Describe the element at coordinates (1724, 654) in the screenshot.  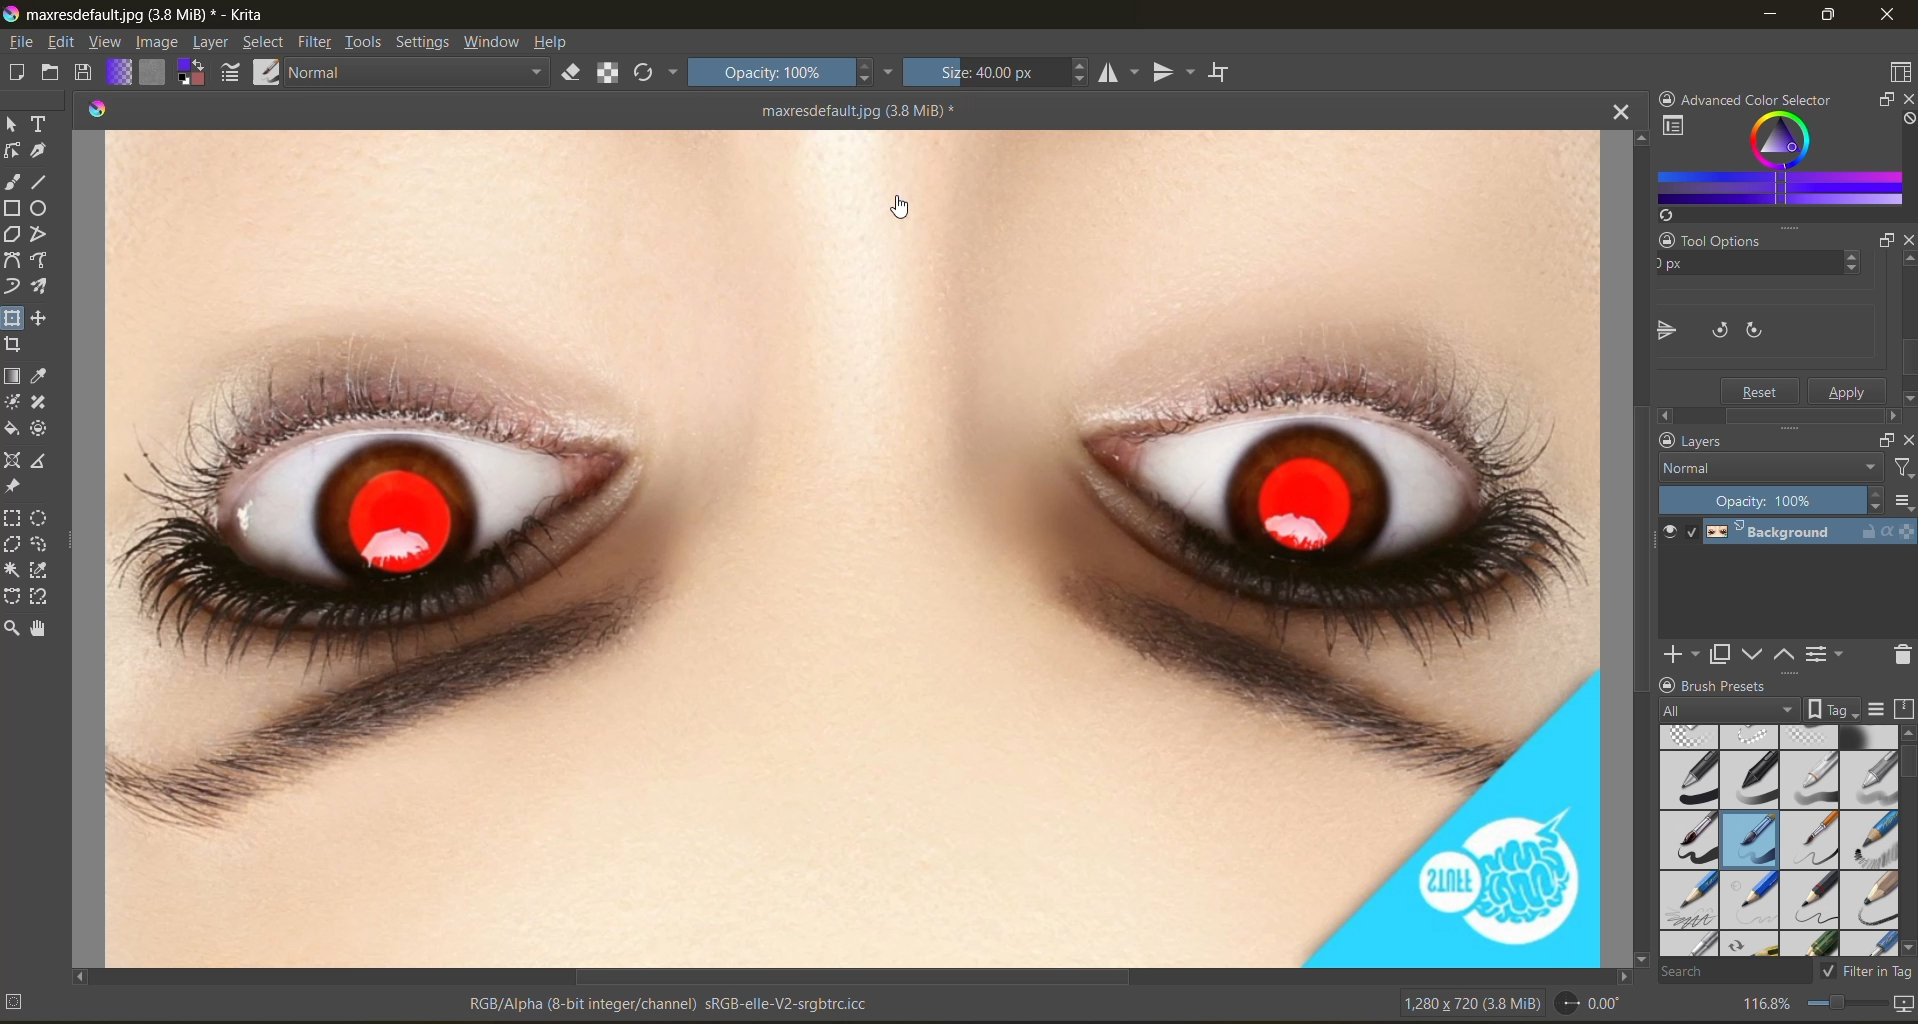
I see `duplicate layer or mask` at that location.